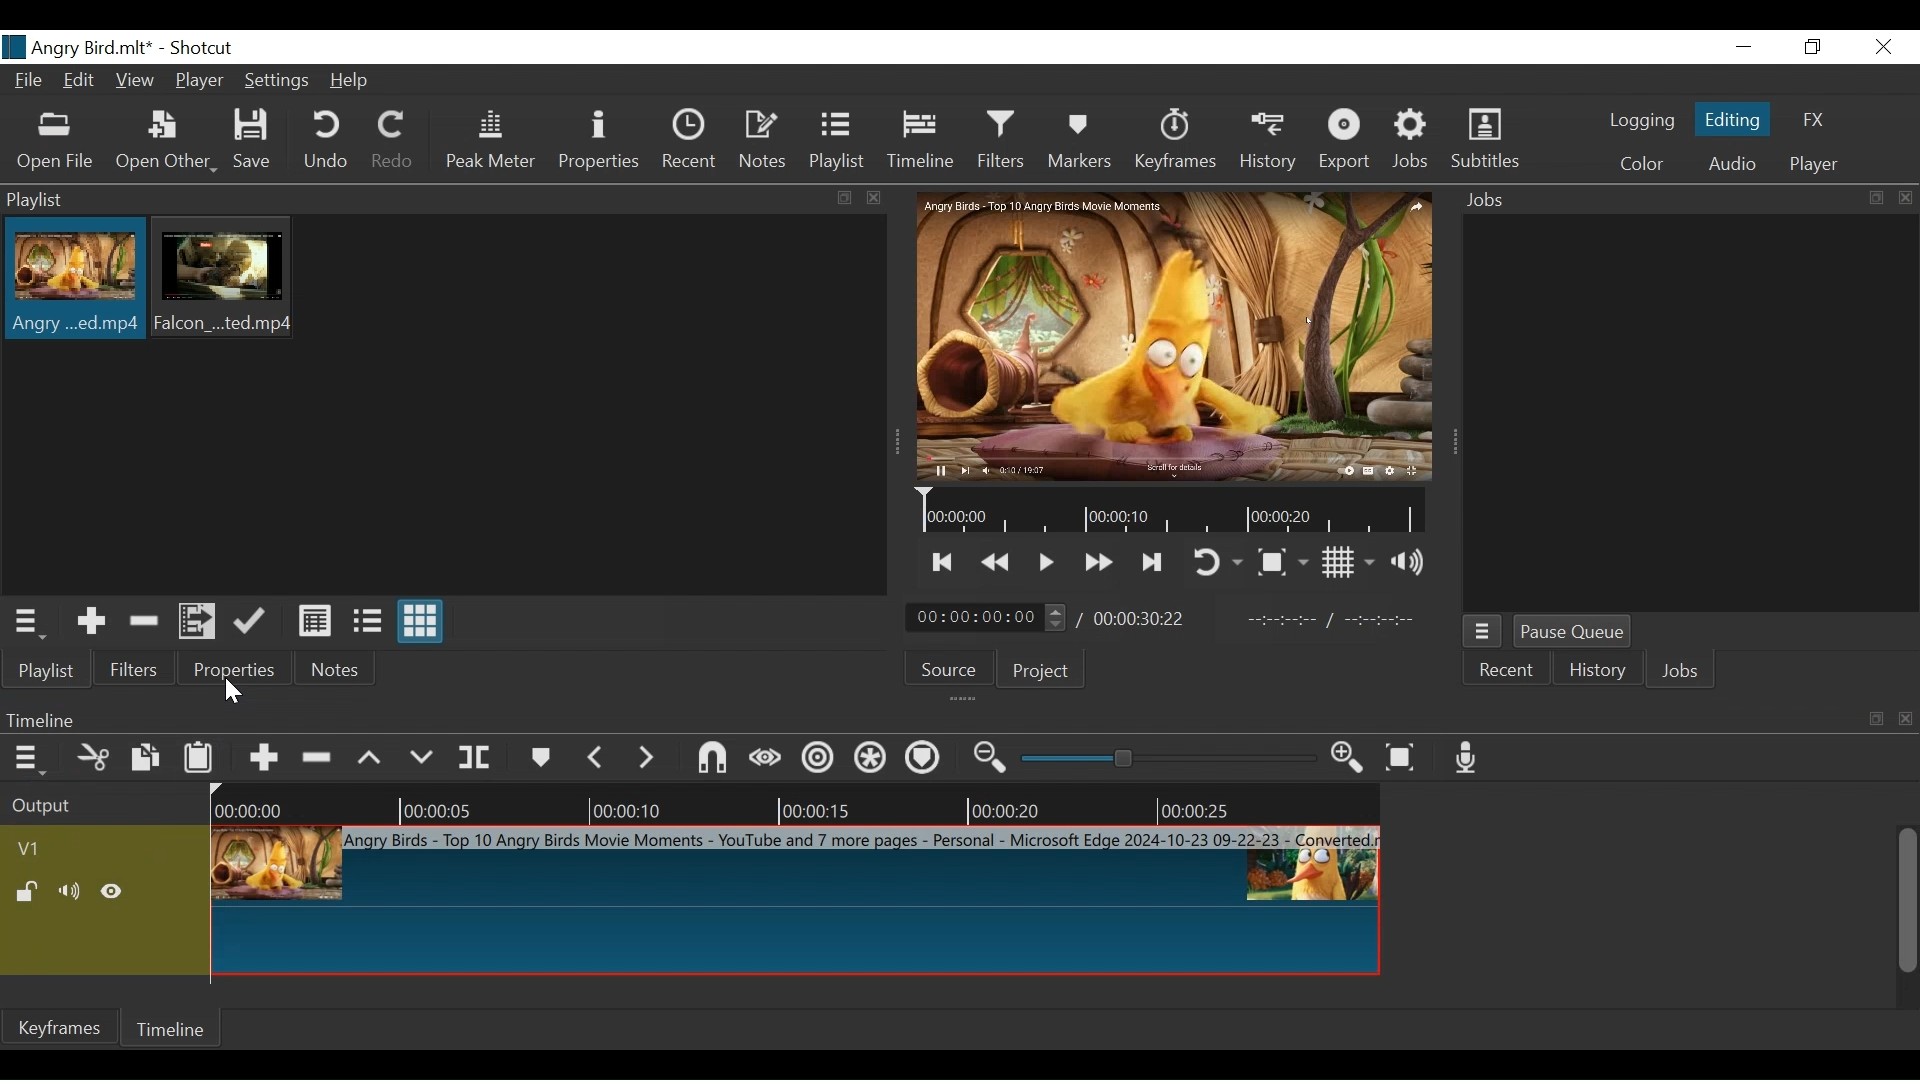 This screenshot has width=1920, height=1080. I want to click on Zoom timeline in, so click(1352, 760).